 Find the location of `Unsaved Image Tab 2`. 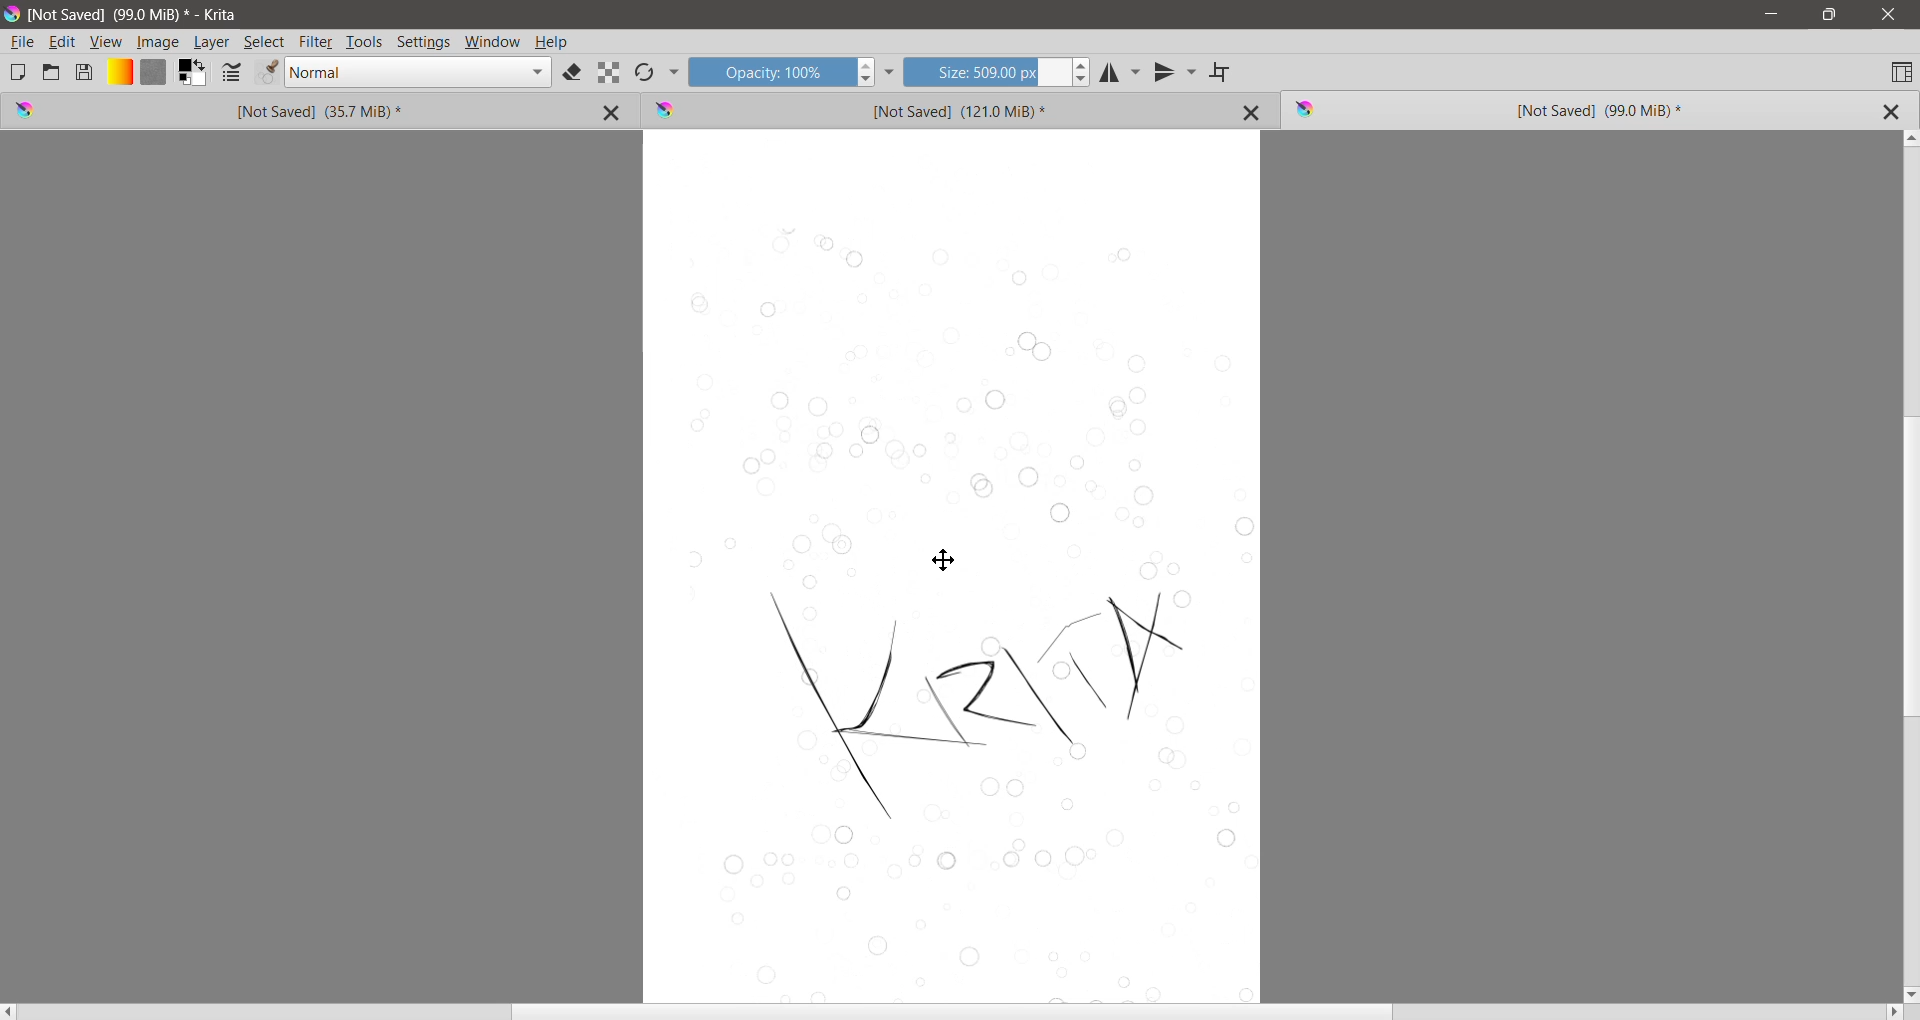

Unsaved Image Tab 2 is located at coordinates (927, 109).